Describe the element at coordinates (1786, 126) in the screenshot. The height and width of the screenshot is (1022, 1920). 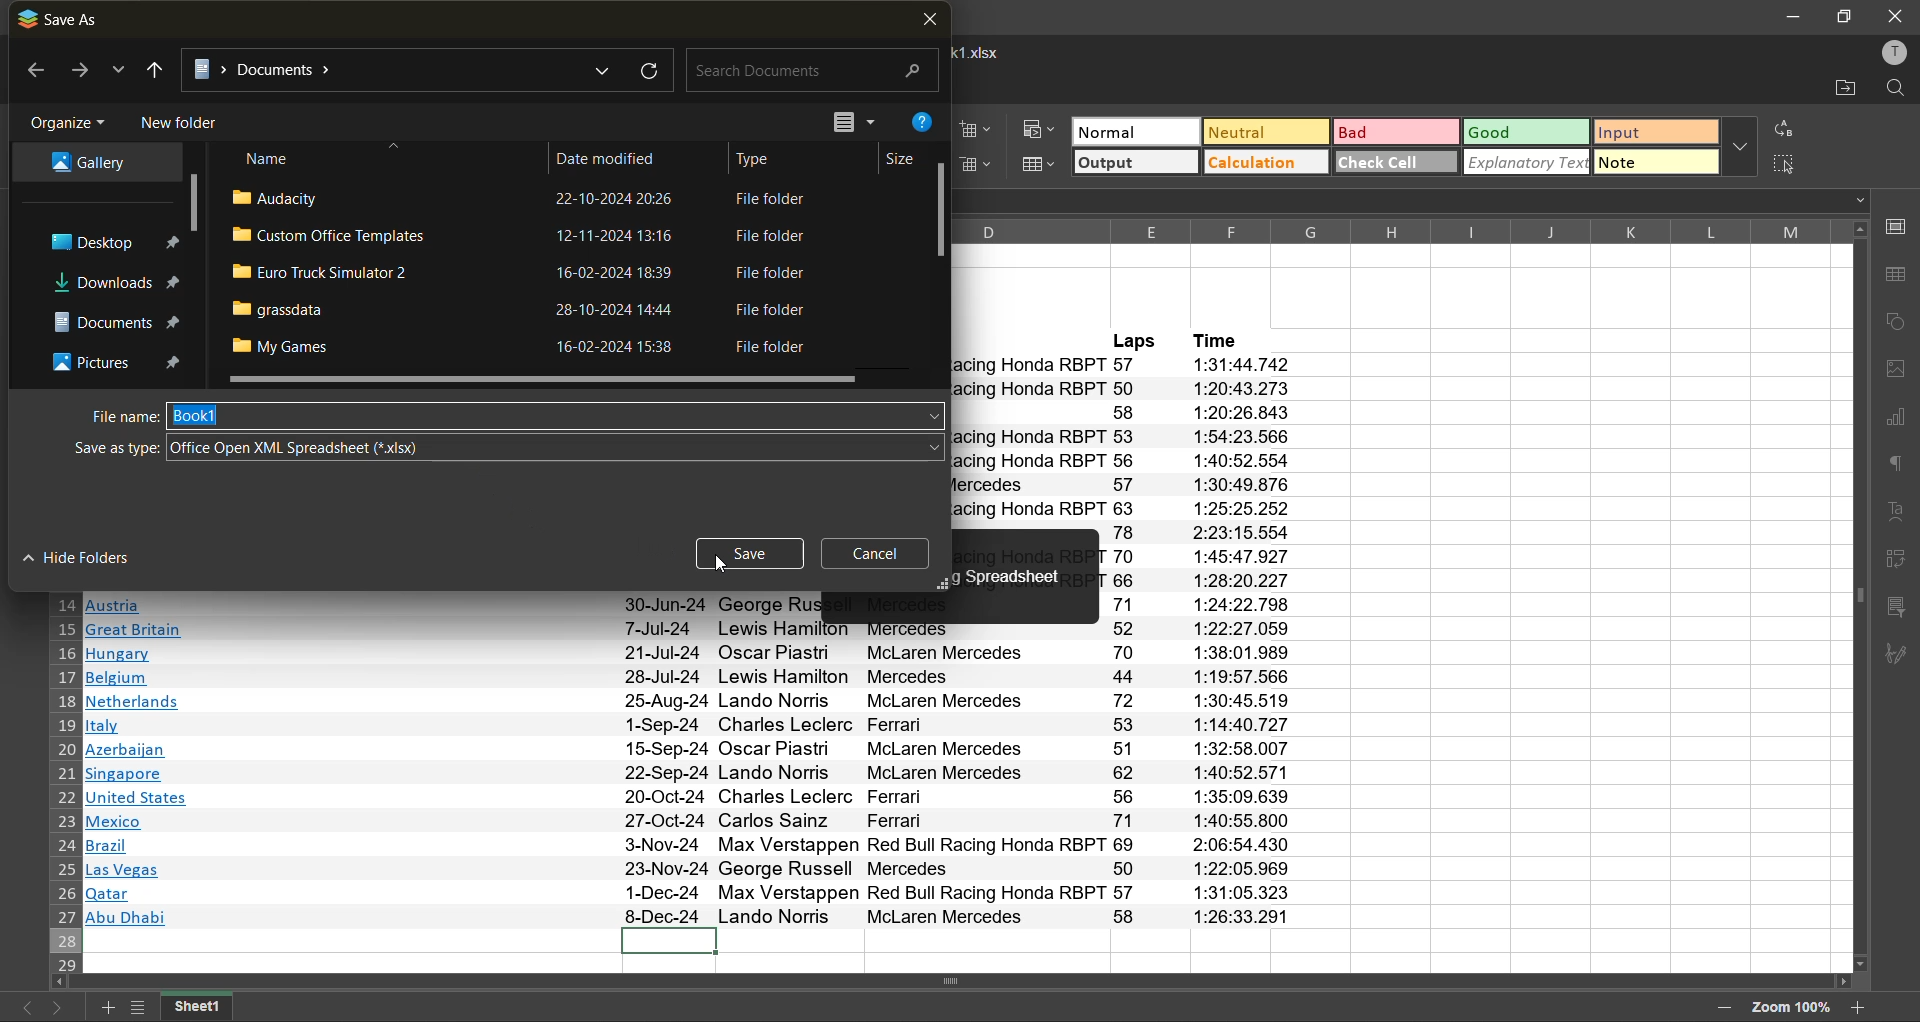
I see `replace` at that location.